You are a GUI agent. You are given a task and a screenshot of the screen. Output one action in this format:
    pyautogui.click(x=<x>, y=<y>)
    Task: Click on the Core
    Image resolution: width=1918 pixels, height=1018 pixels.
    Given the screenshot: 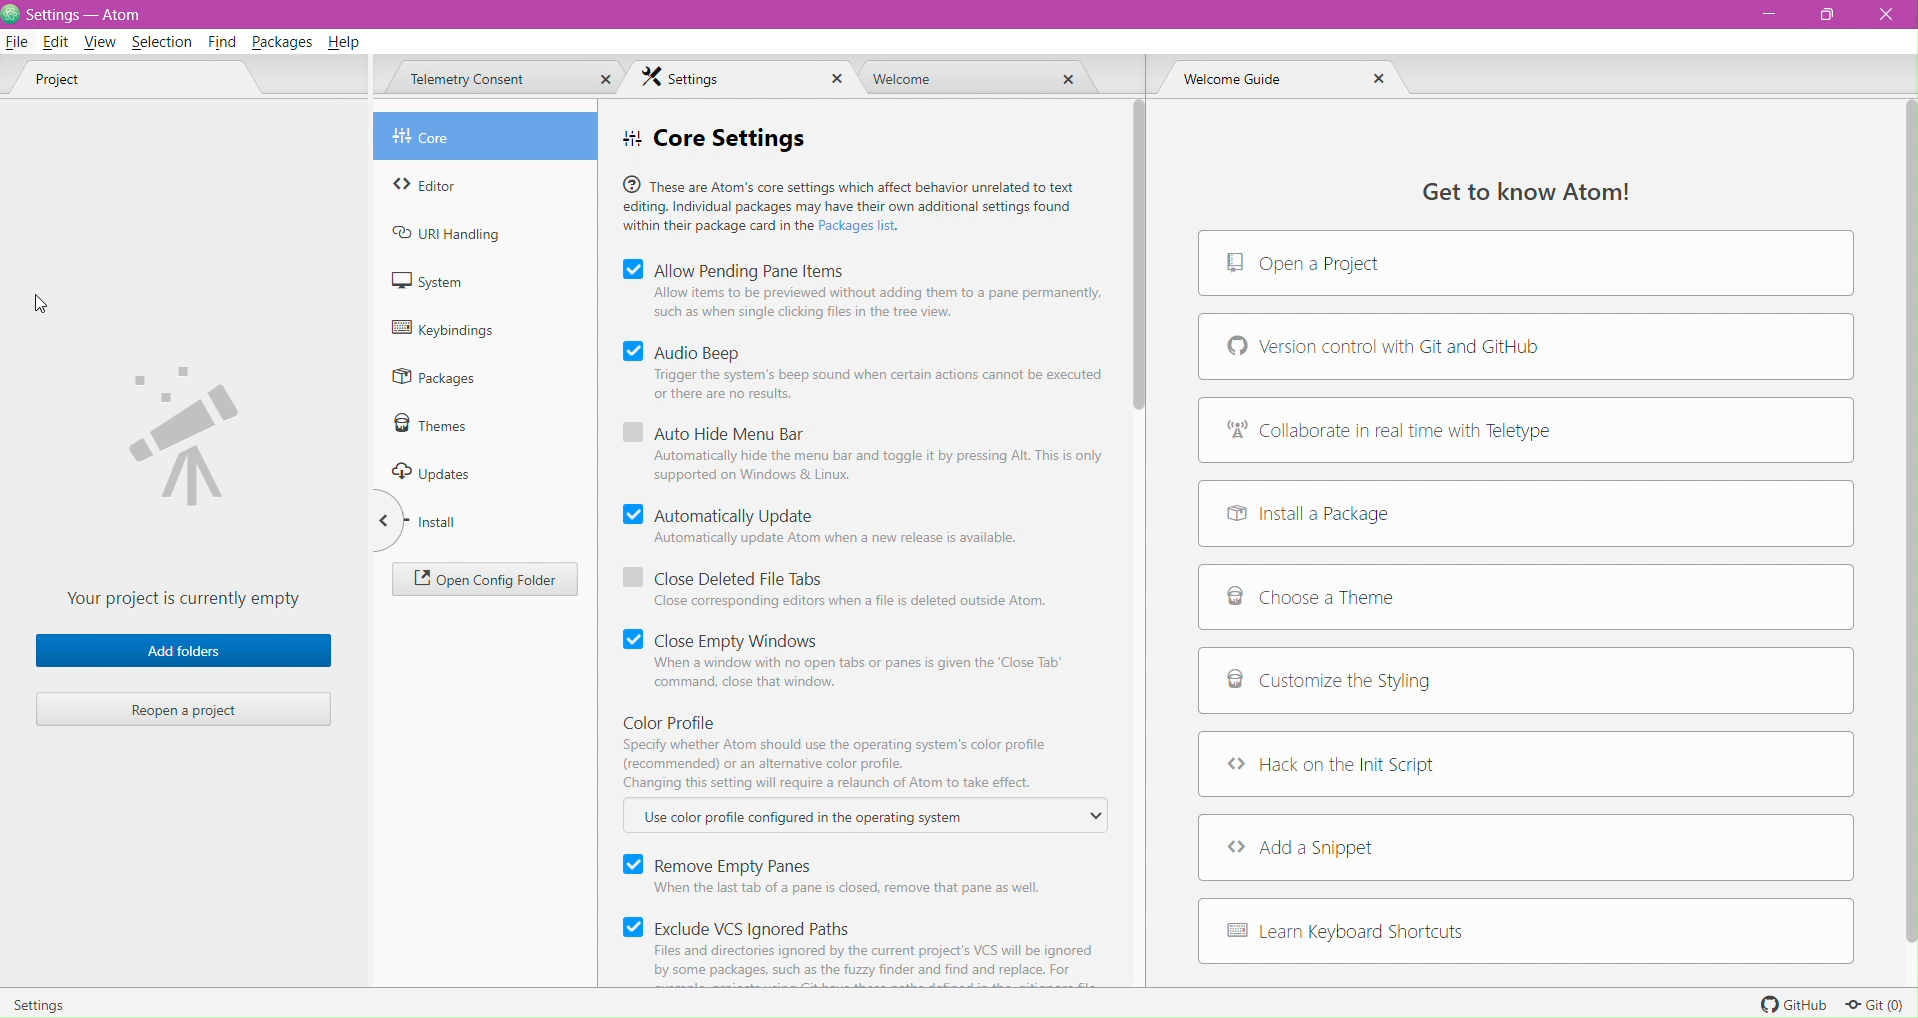 What is the action you would take?
    pyautogui.click(x=473, y=138)
    